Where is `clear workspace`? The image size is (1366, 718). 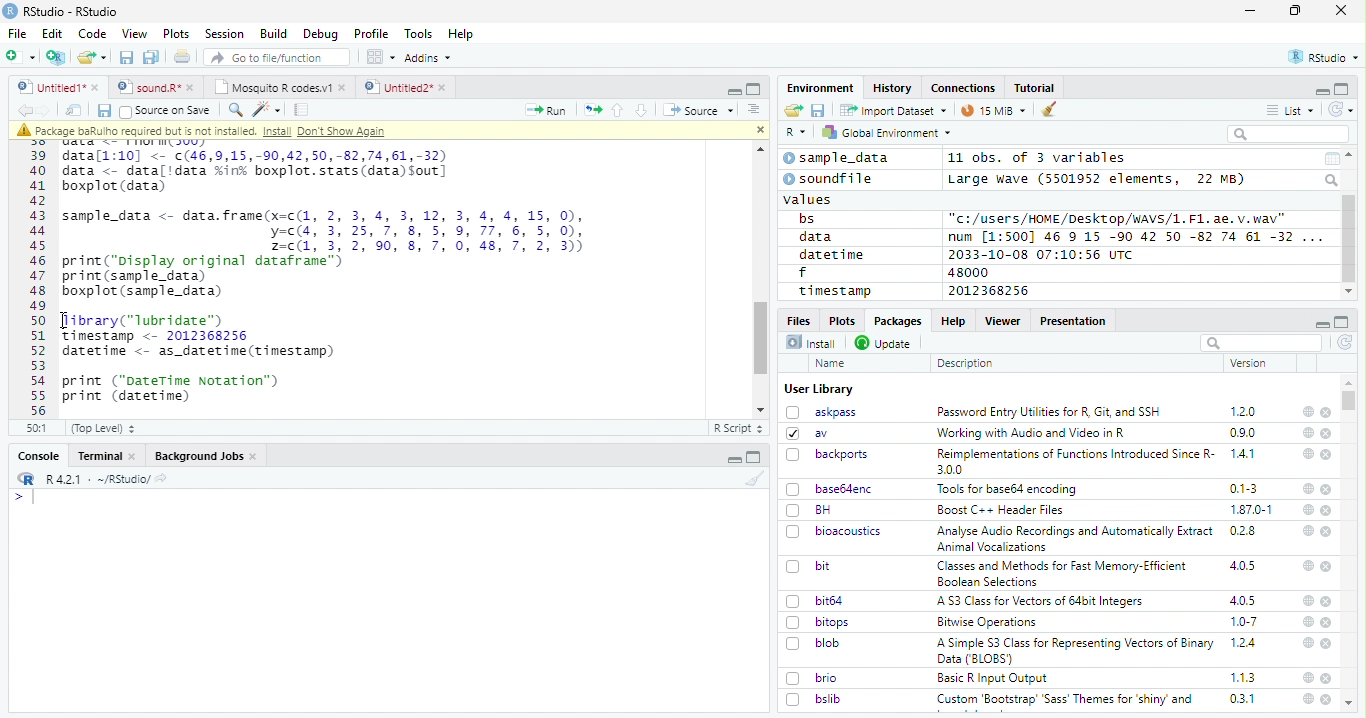
clear workspace is located at coordinates (1050, 110).